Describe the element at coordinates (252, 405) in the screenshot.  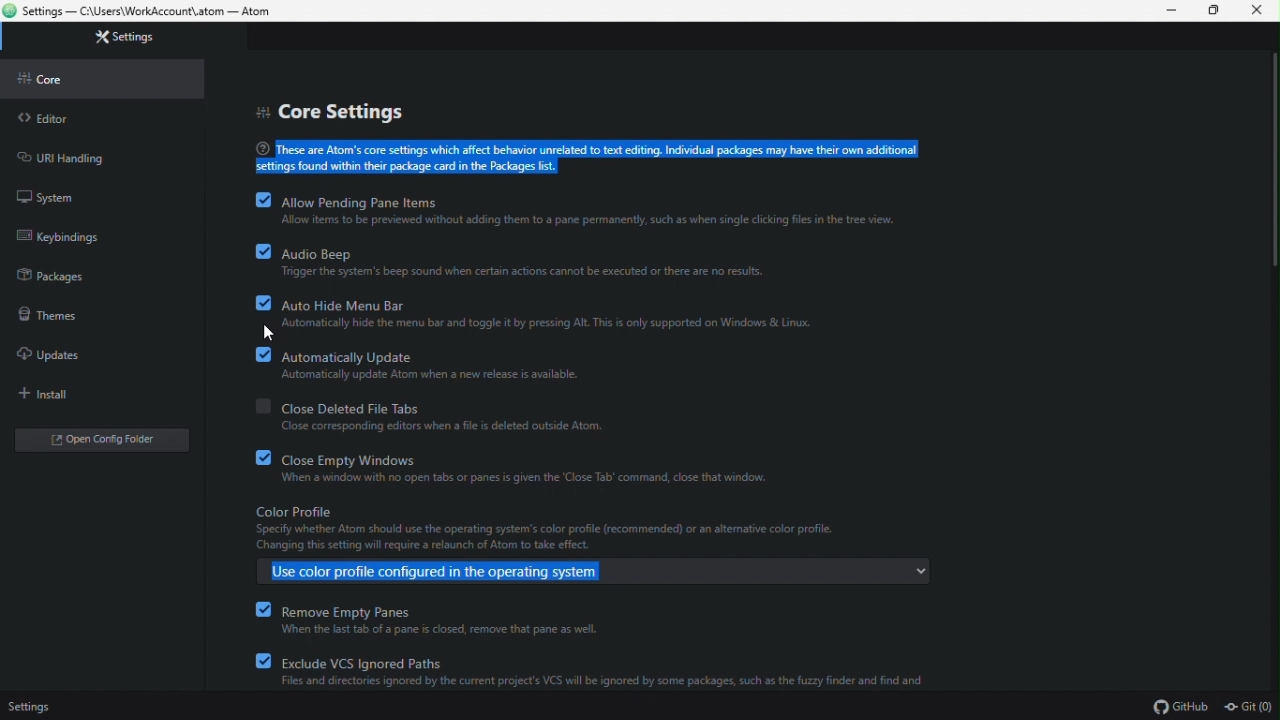
I see `checkbox` at that location.